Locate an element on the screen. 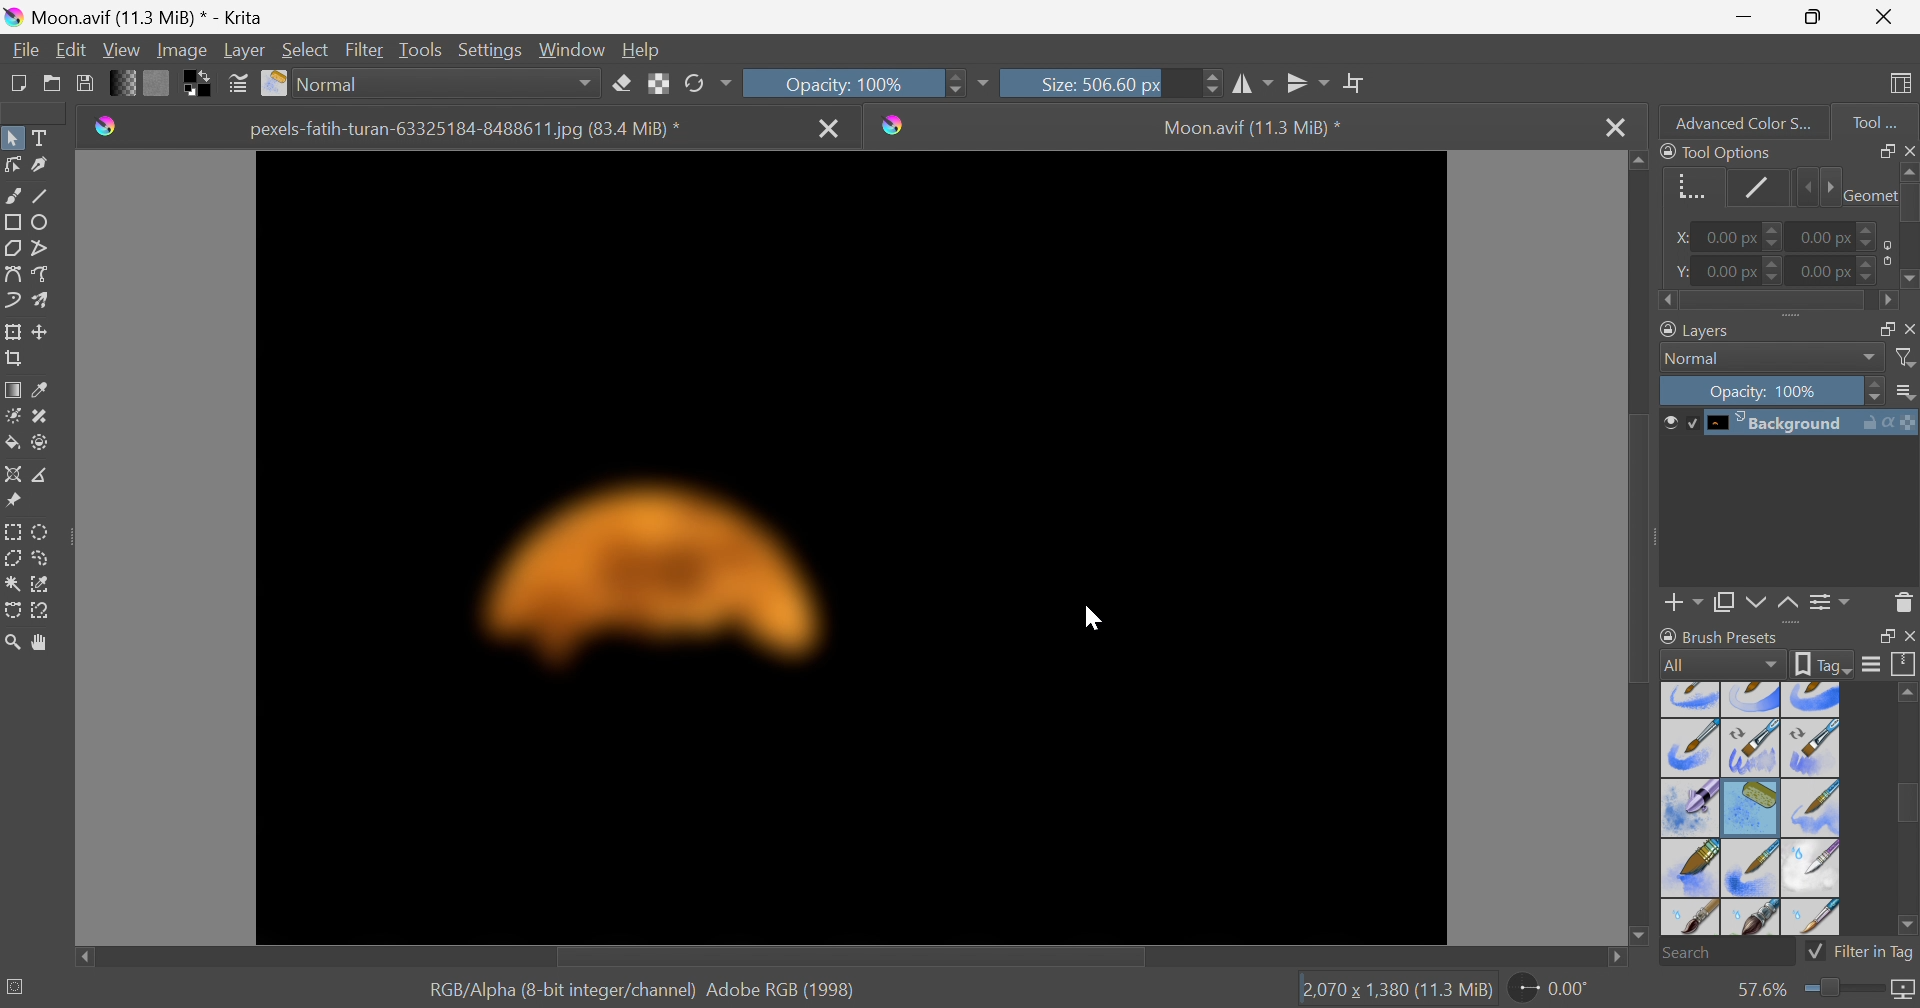  0.00 px is located at coordinates (1840, 234).